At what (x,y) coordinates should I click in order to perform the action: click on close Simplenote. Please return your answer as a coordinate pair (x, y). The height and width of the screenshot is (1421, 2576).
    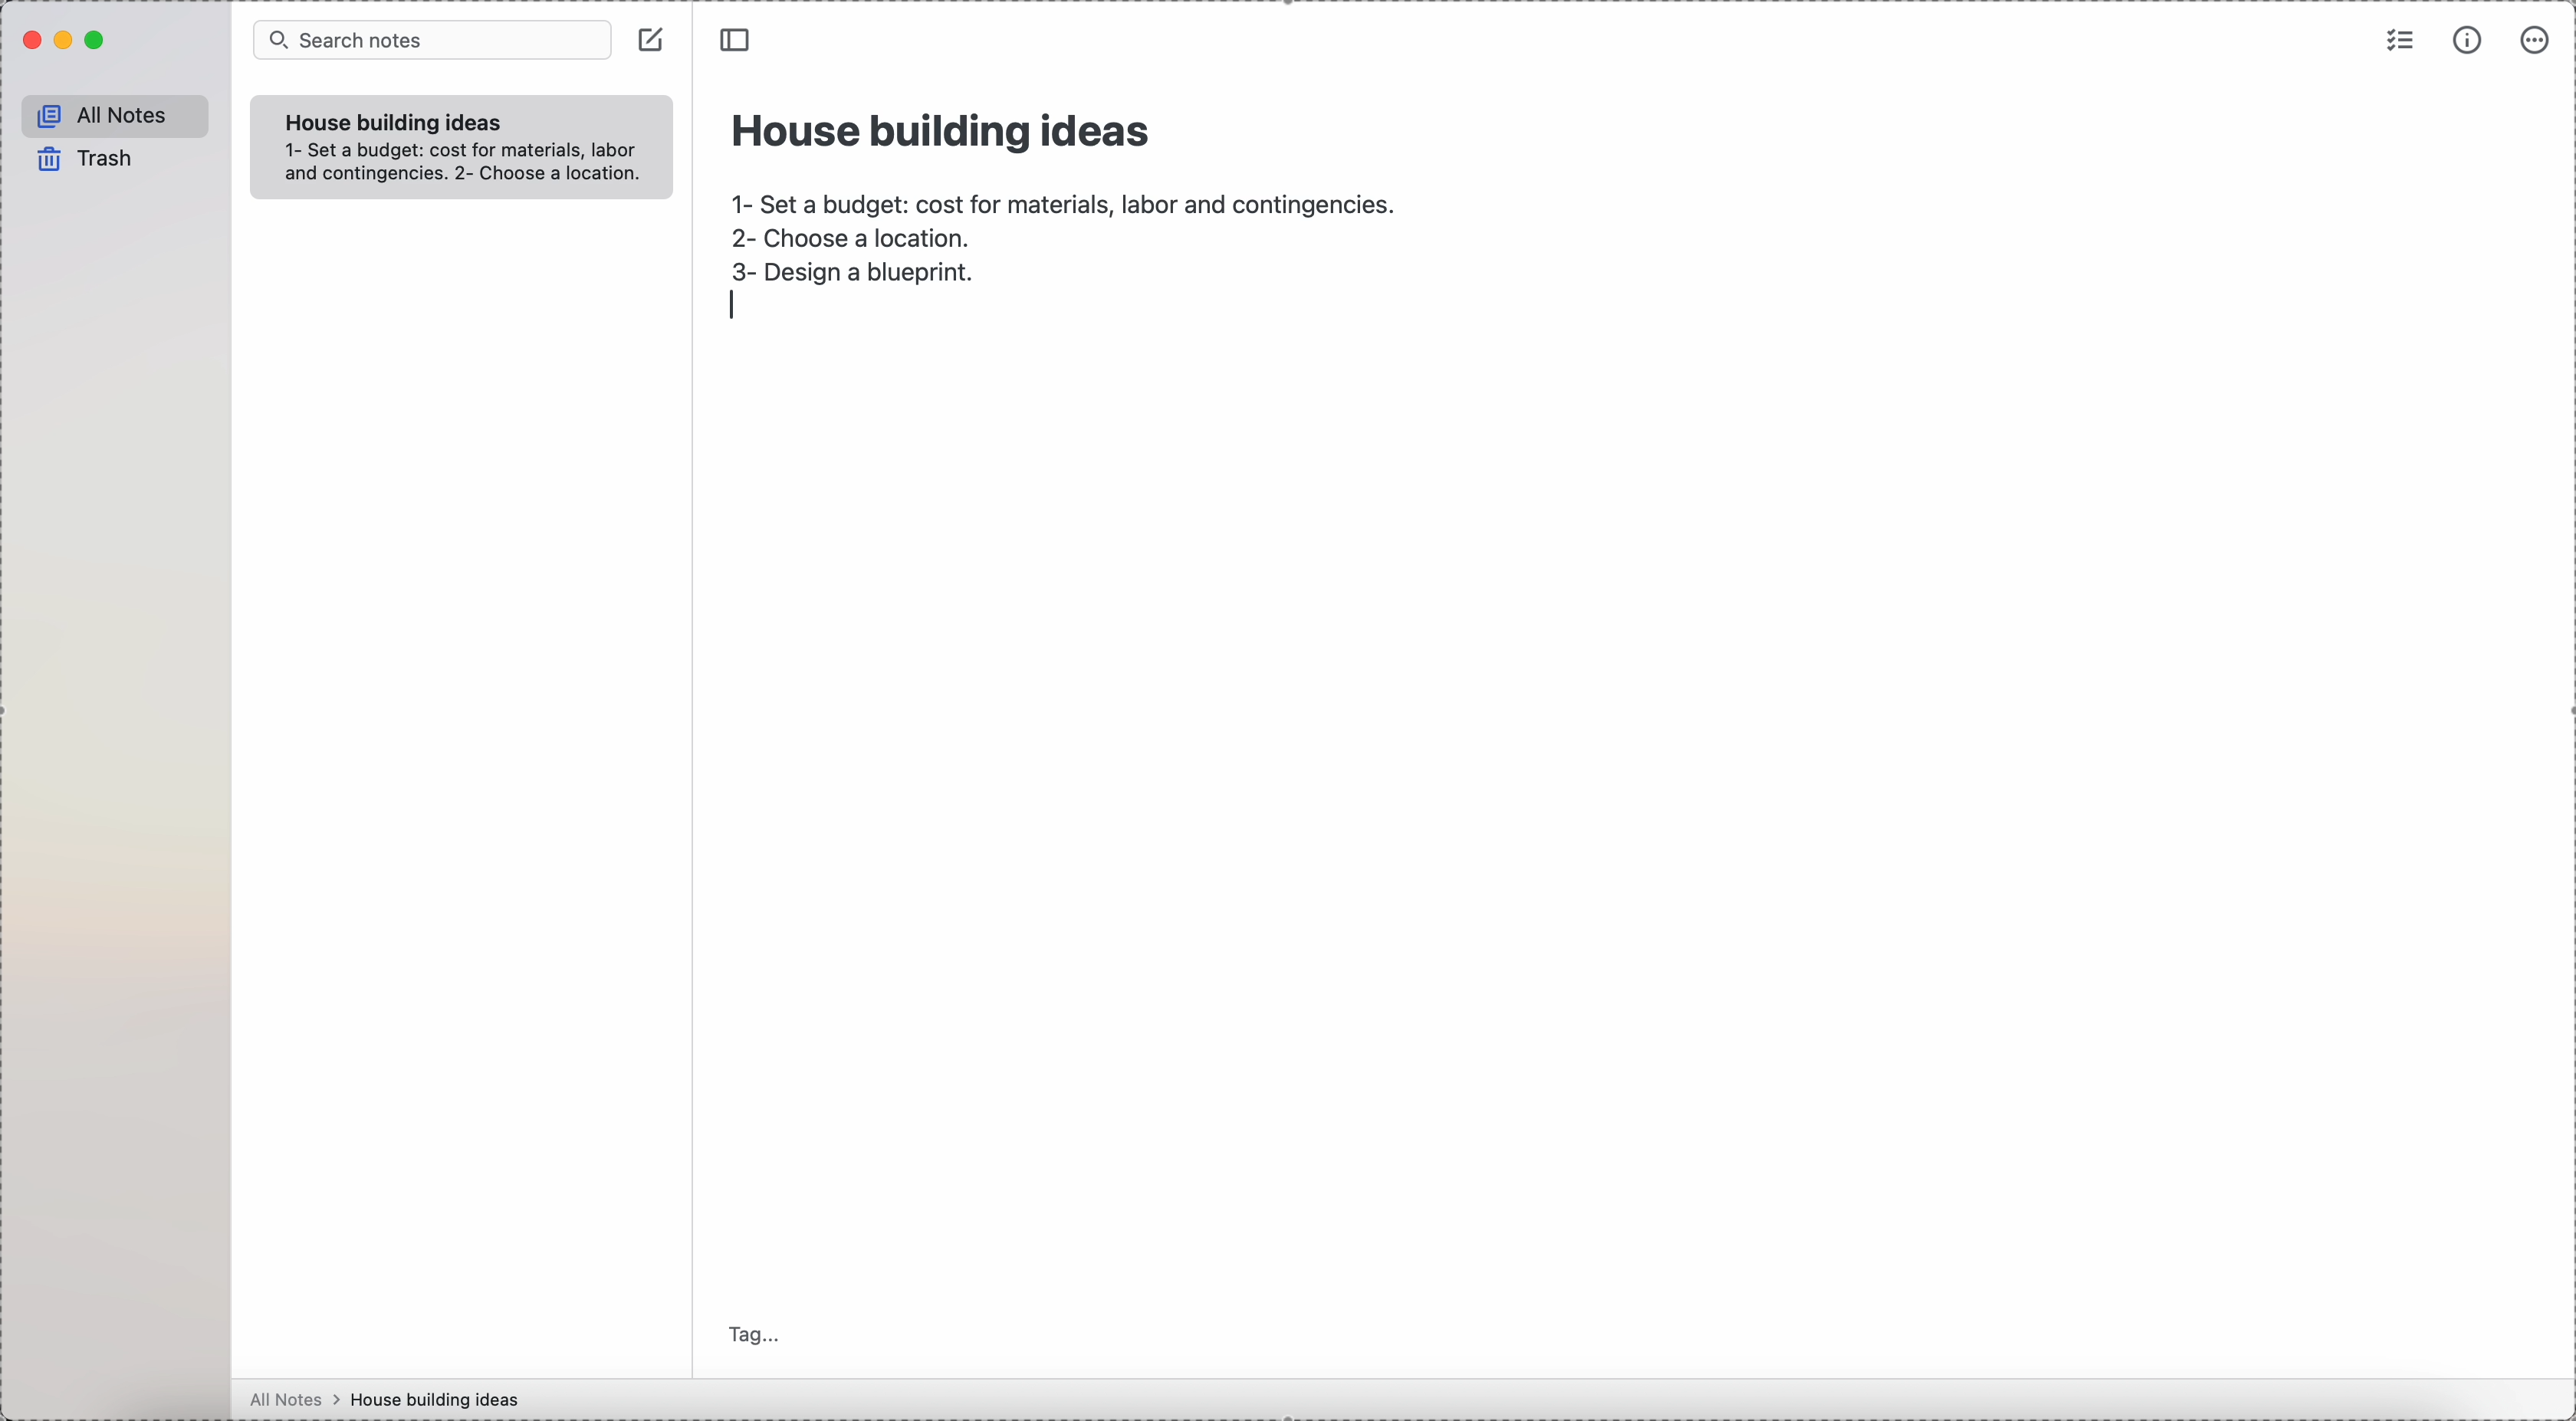
    Looking at the image, I should click on (31, 41).